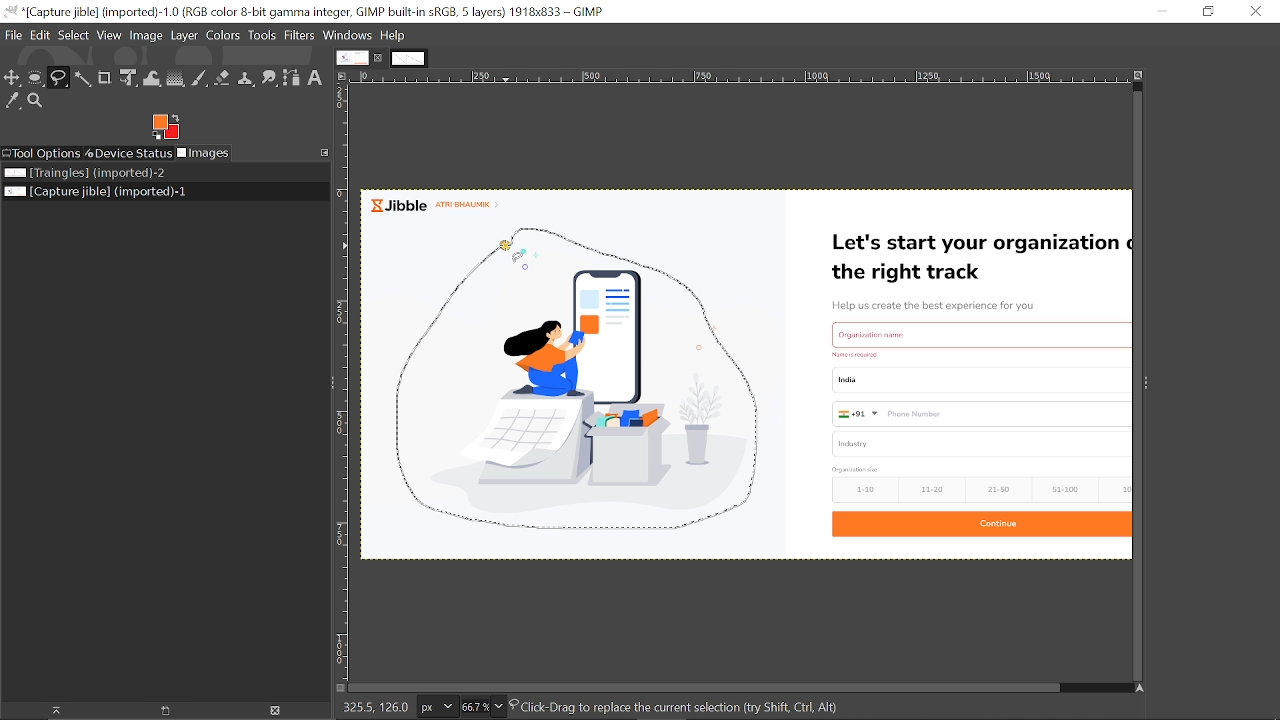 Image resolution: width=1280 pixels, height=720 pixels. Describe the element at coordinates (14, 35) in the screenshot. I see `File` at that location.